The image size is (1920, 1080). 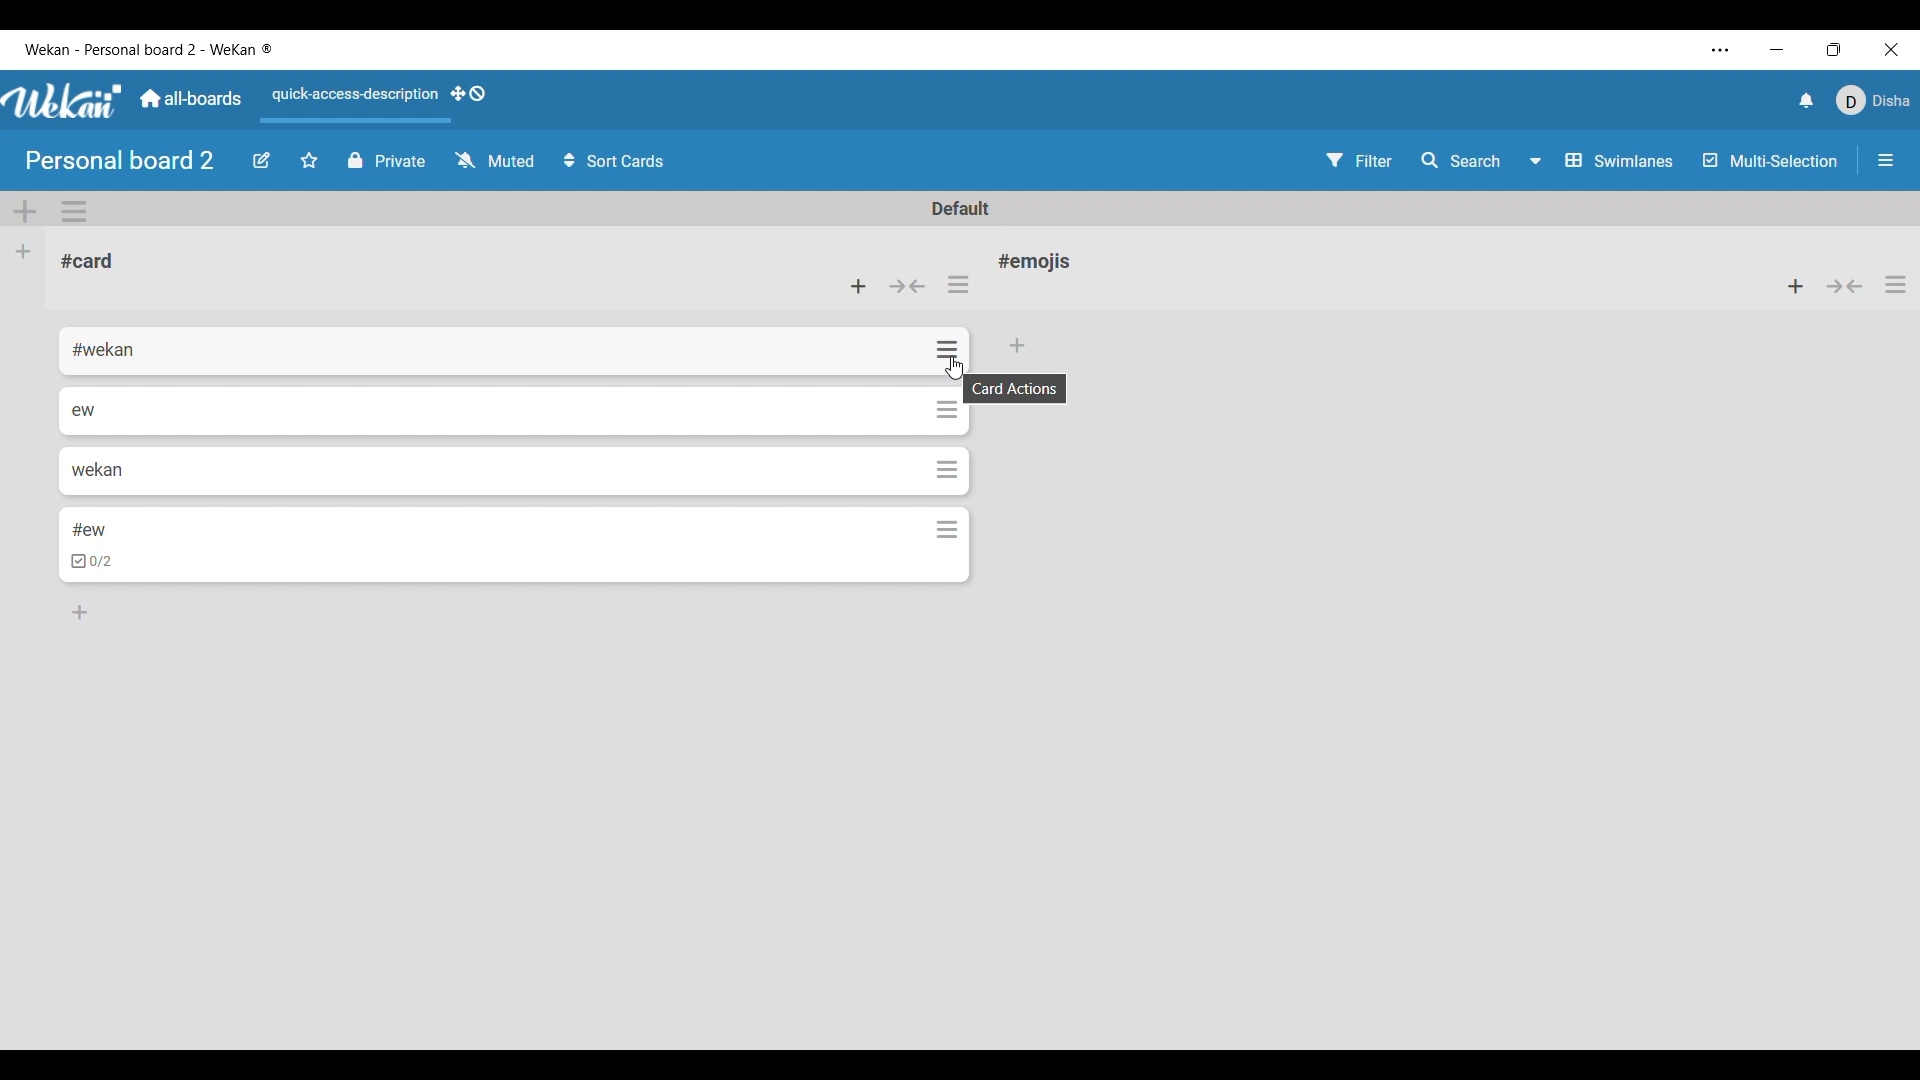 I want to click on Add list, so click(x=23, y=252).